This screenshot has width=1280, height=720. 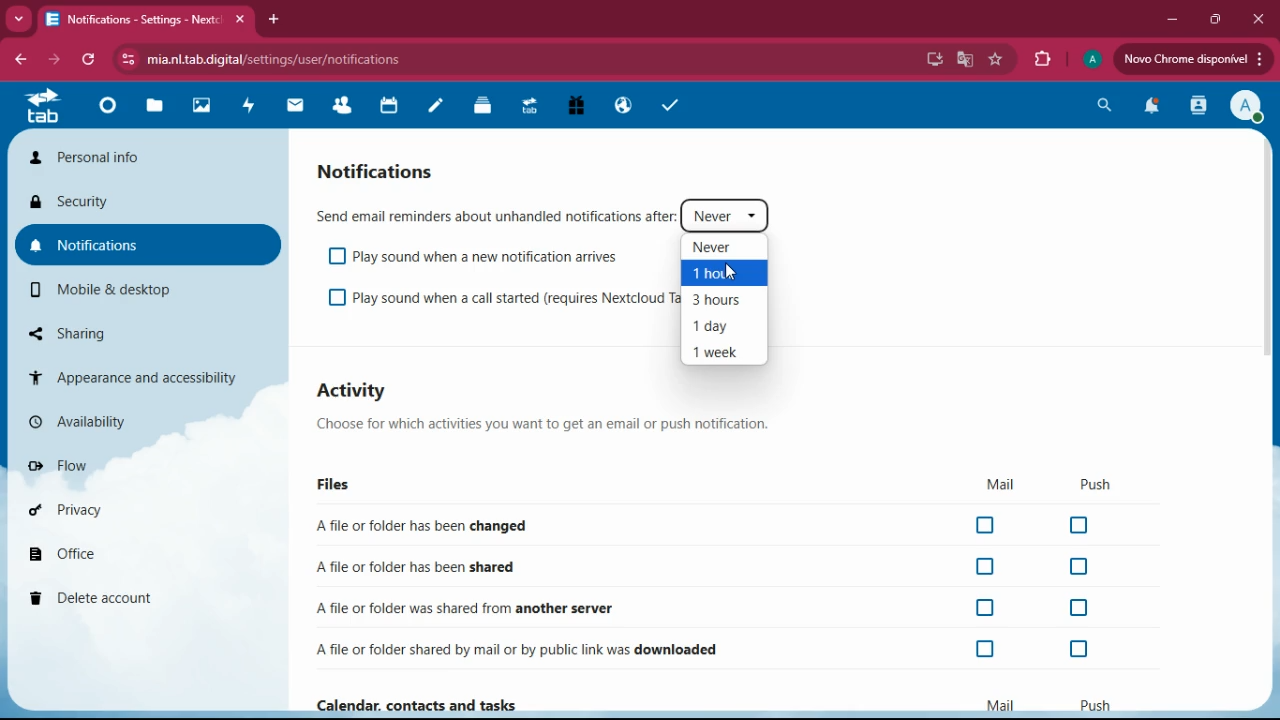 I want to click on off, so click(x=1079, y=565).